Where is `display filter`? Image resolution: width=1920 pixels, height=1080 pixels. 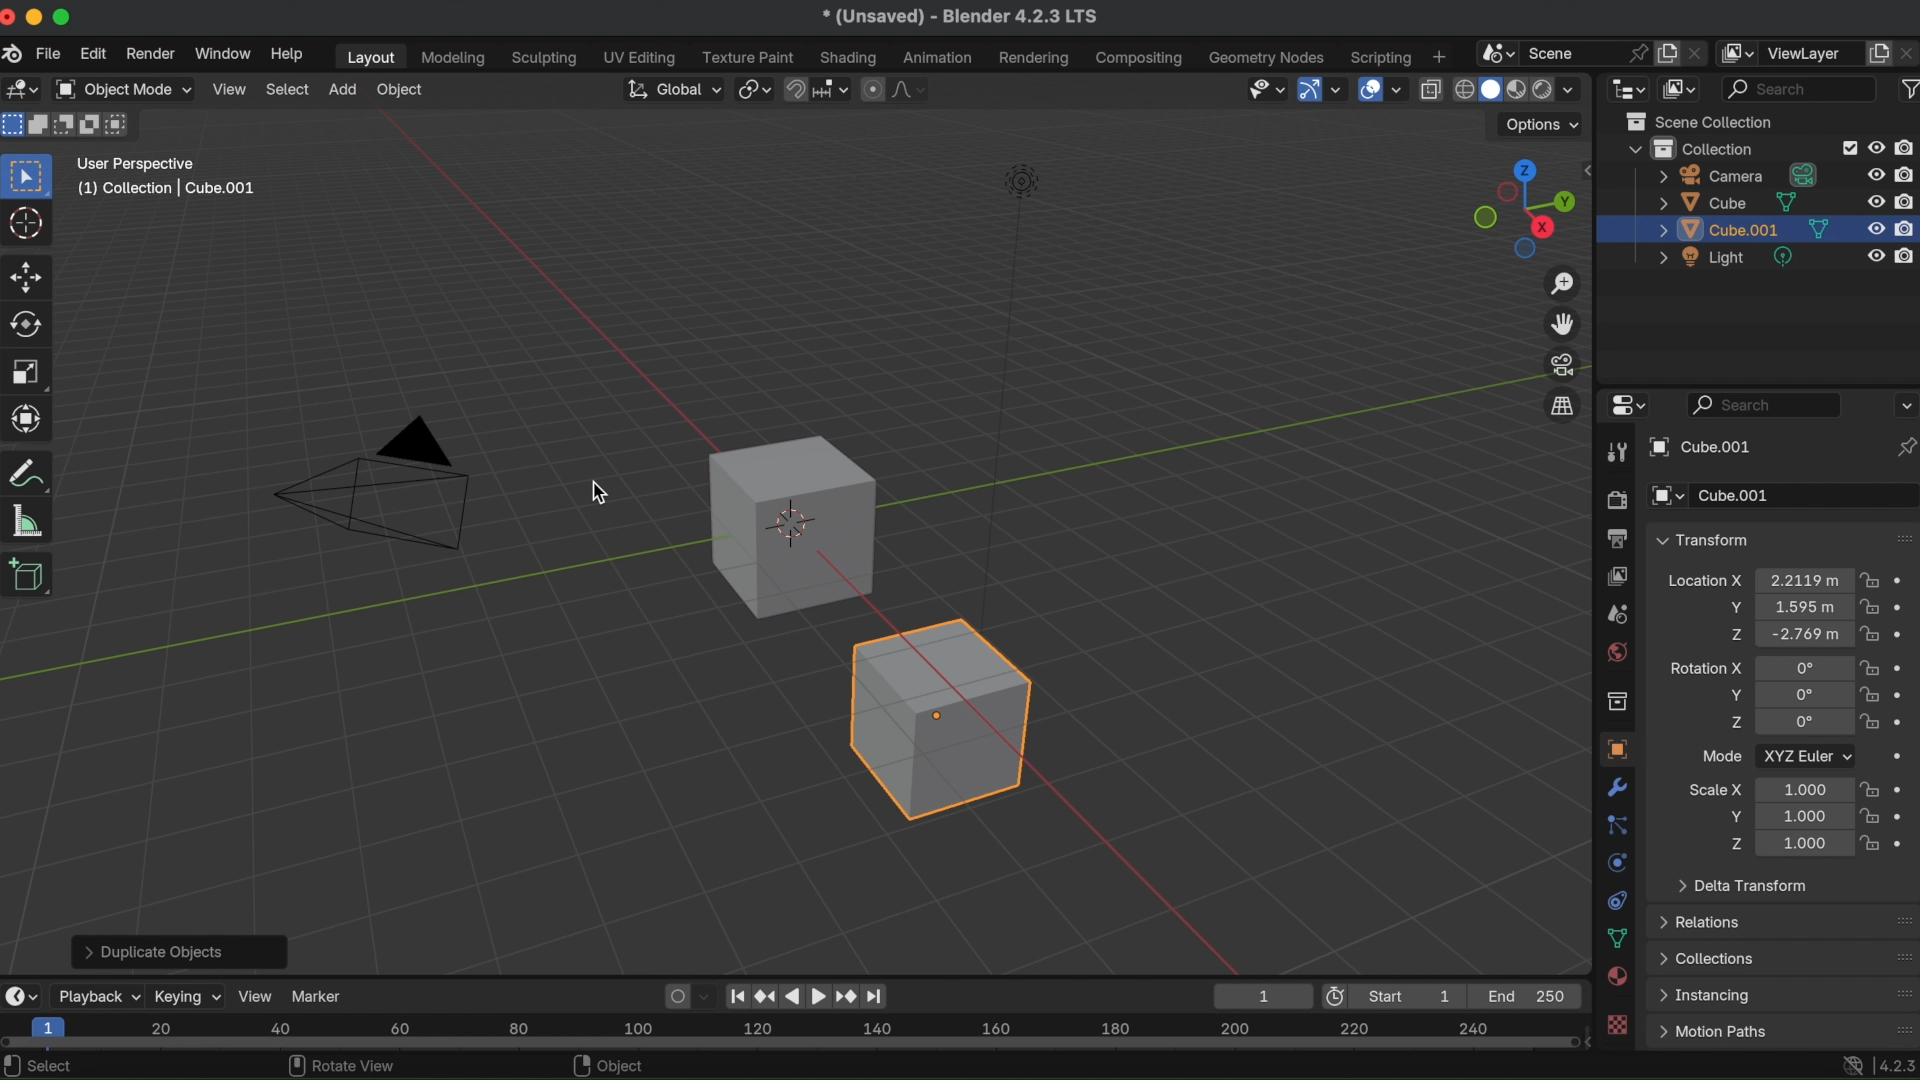 display filter is located at coordinates (1800, 88).